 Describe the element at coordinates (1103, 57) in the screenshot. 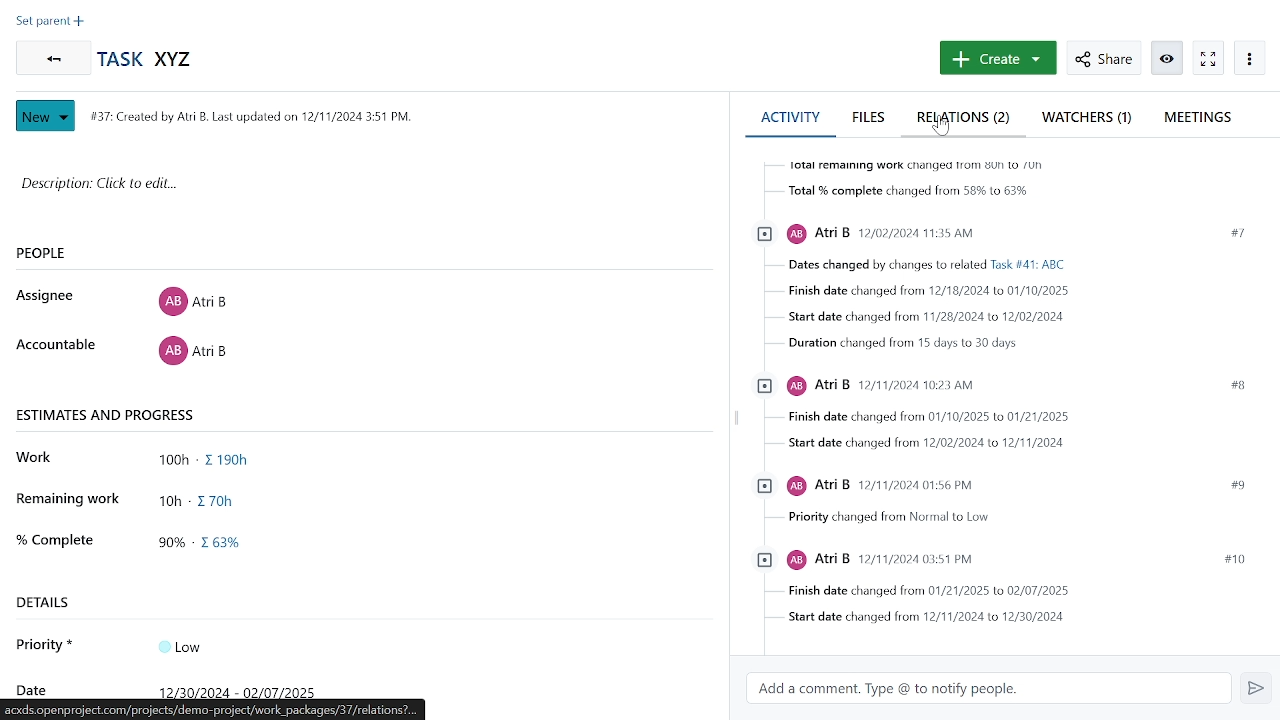

I see `share` at that location.